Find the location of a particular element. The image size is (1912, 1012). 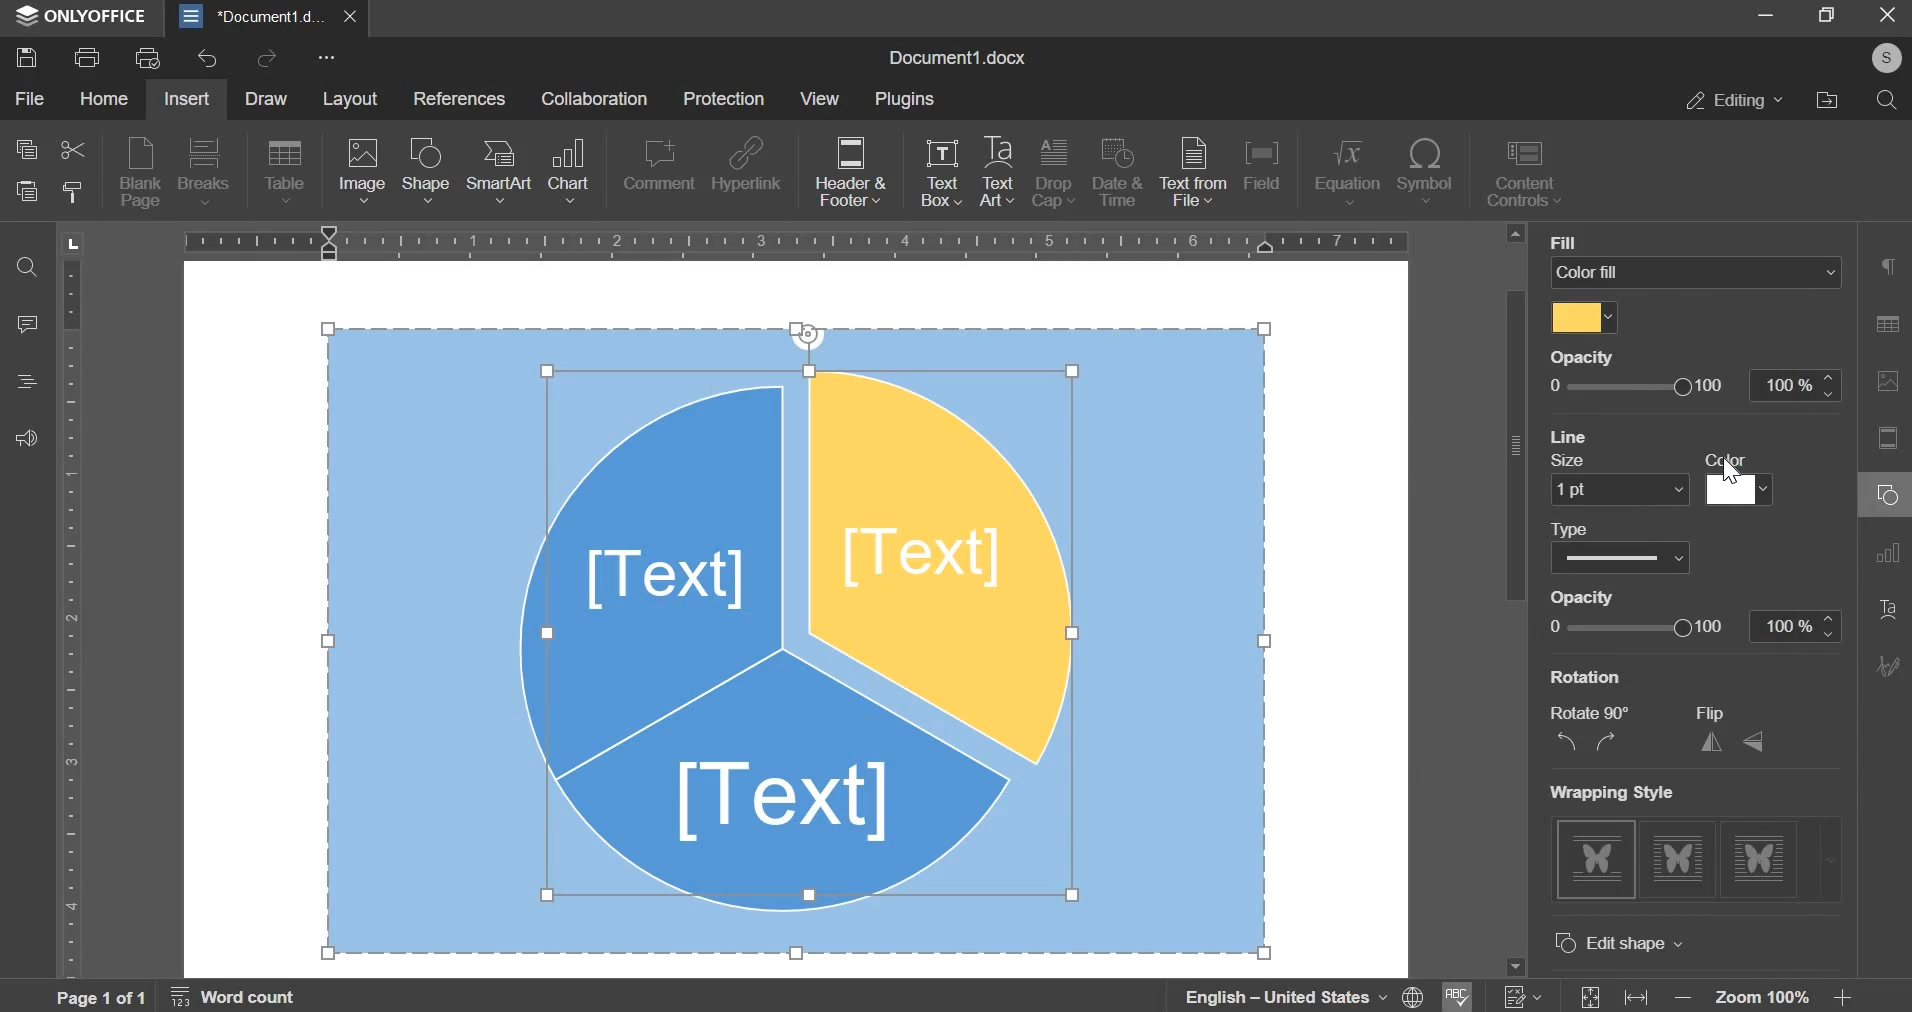

cut is located at coordinates (73, 153).